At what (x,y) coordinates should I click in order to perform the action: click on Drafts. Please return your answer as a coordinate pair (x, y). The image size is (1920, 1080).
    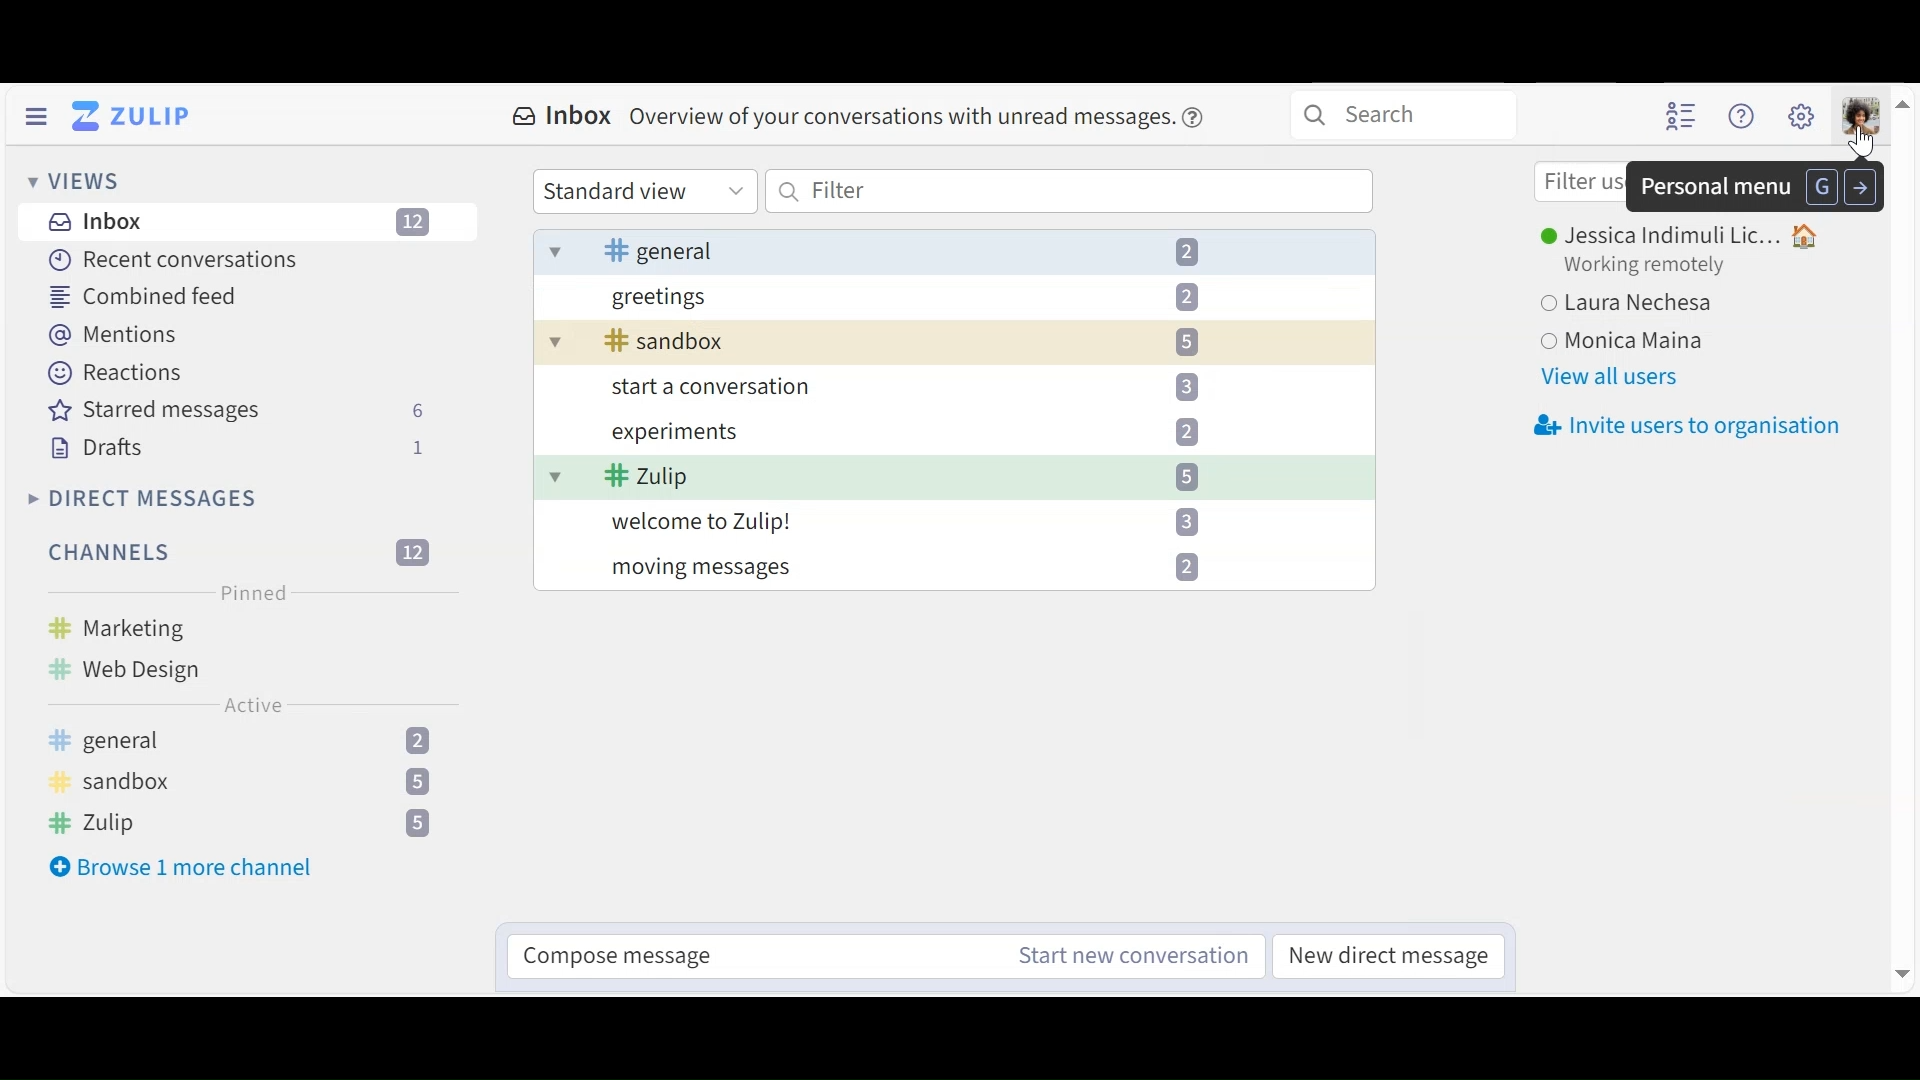
    Looking at the image, I should click on (233, 447).